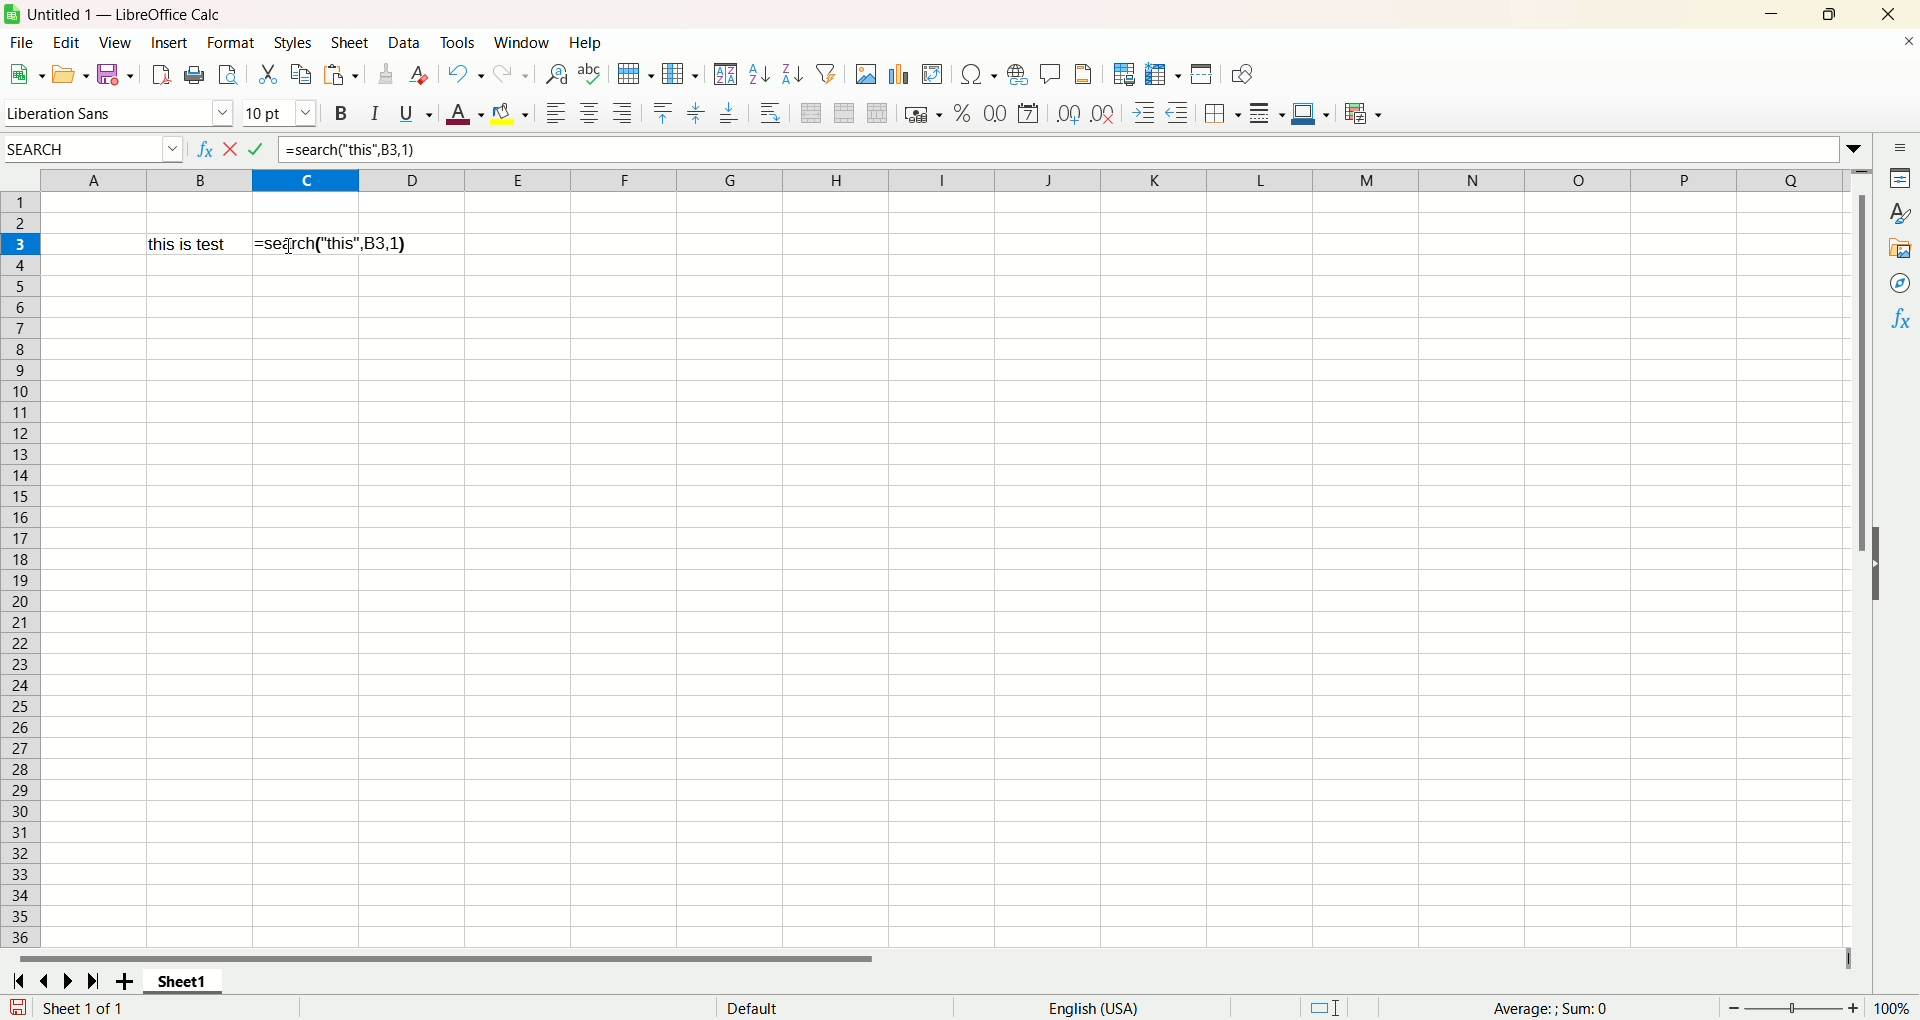 This screenshot has width=1920, height=1020. Describe the element at coordinates (1908, 44) in the screenshot. I see `close document` at that location.